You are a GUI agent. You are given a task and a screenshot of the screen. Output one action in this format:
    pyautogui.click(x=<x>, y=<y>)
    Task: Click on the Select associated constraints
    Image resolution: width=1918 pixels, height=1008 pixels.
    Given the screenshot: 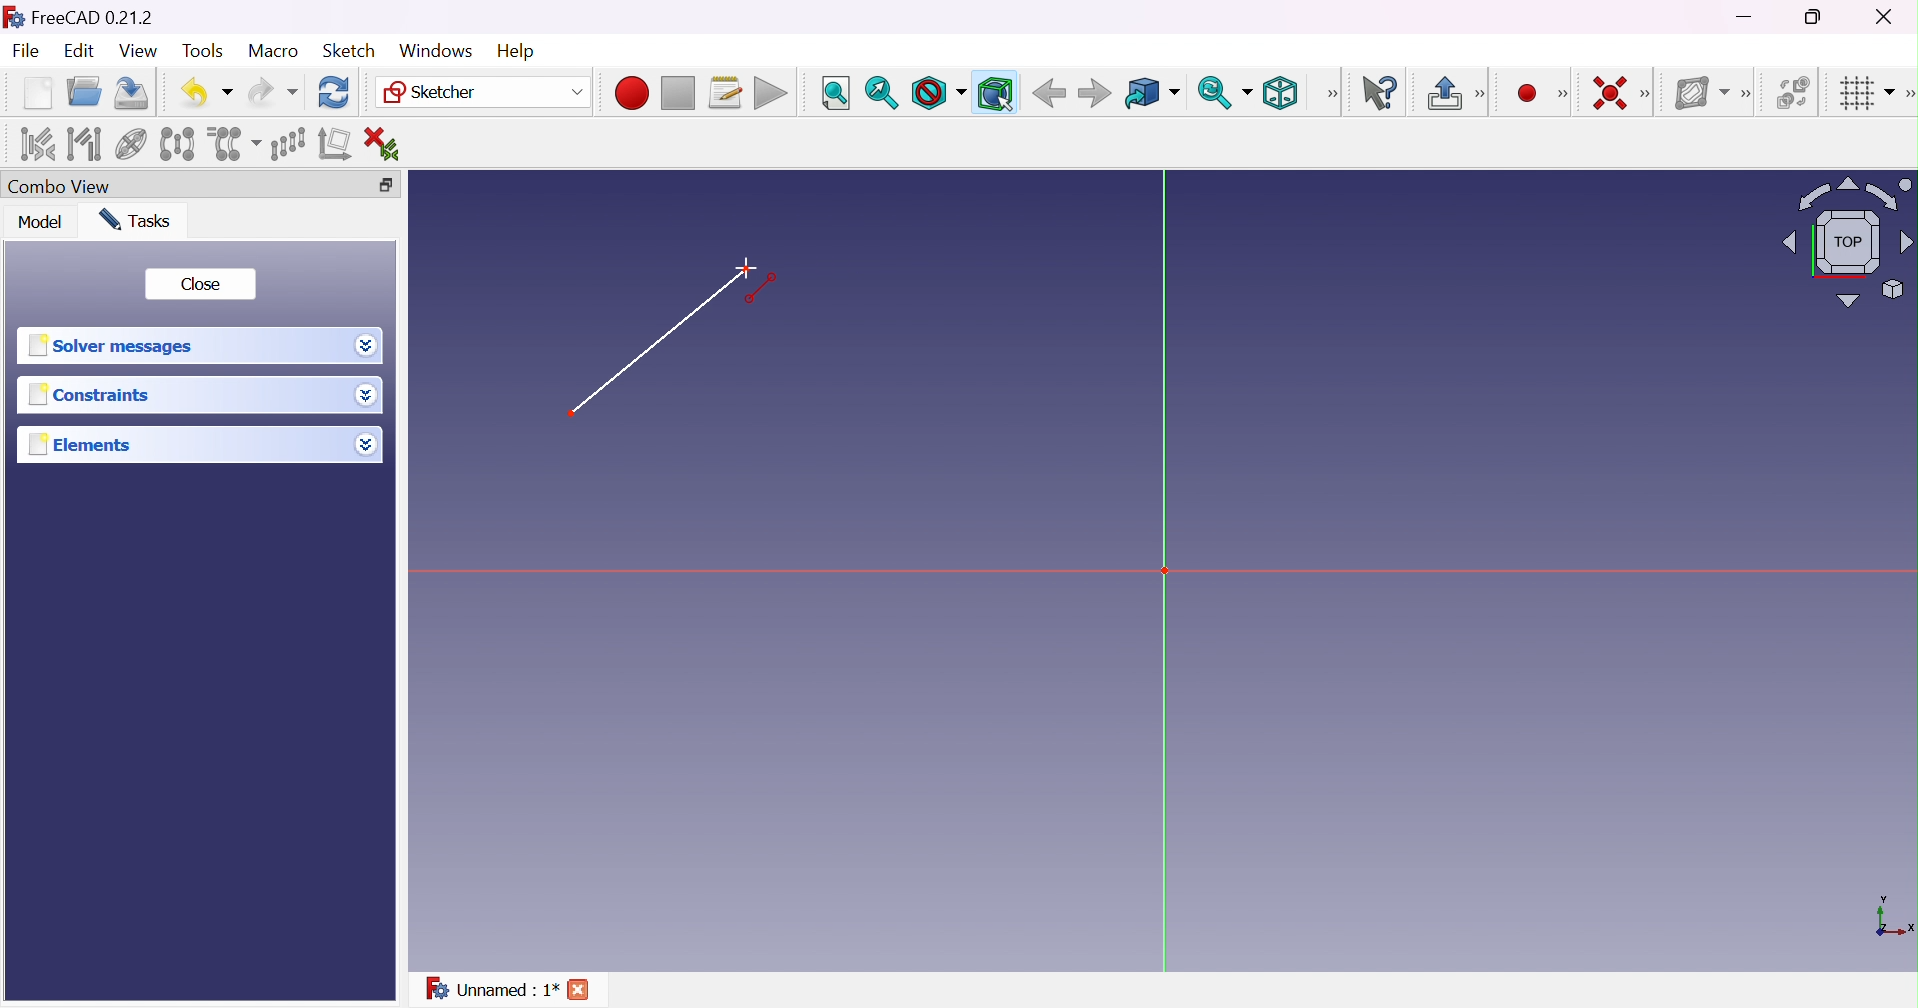 What is the action you would take?
    pyautogui.click(x=36, y=144)
    